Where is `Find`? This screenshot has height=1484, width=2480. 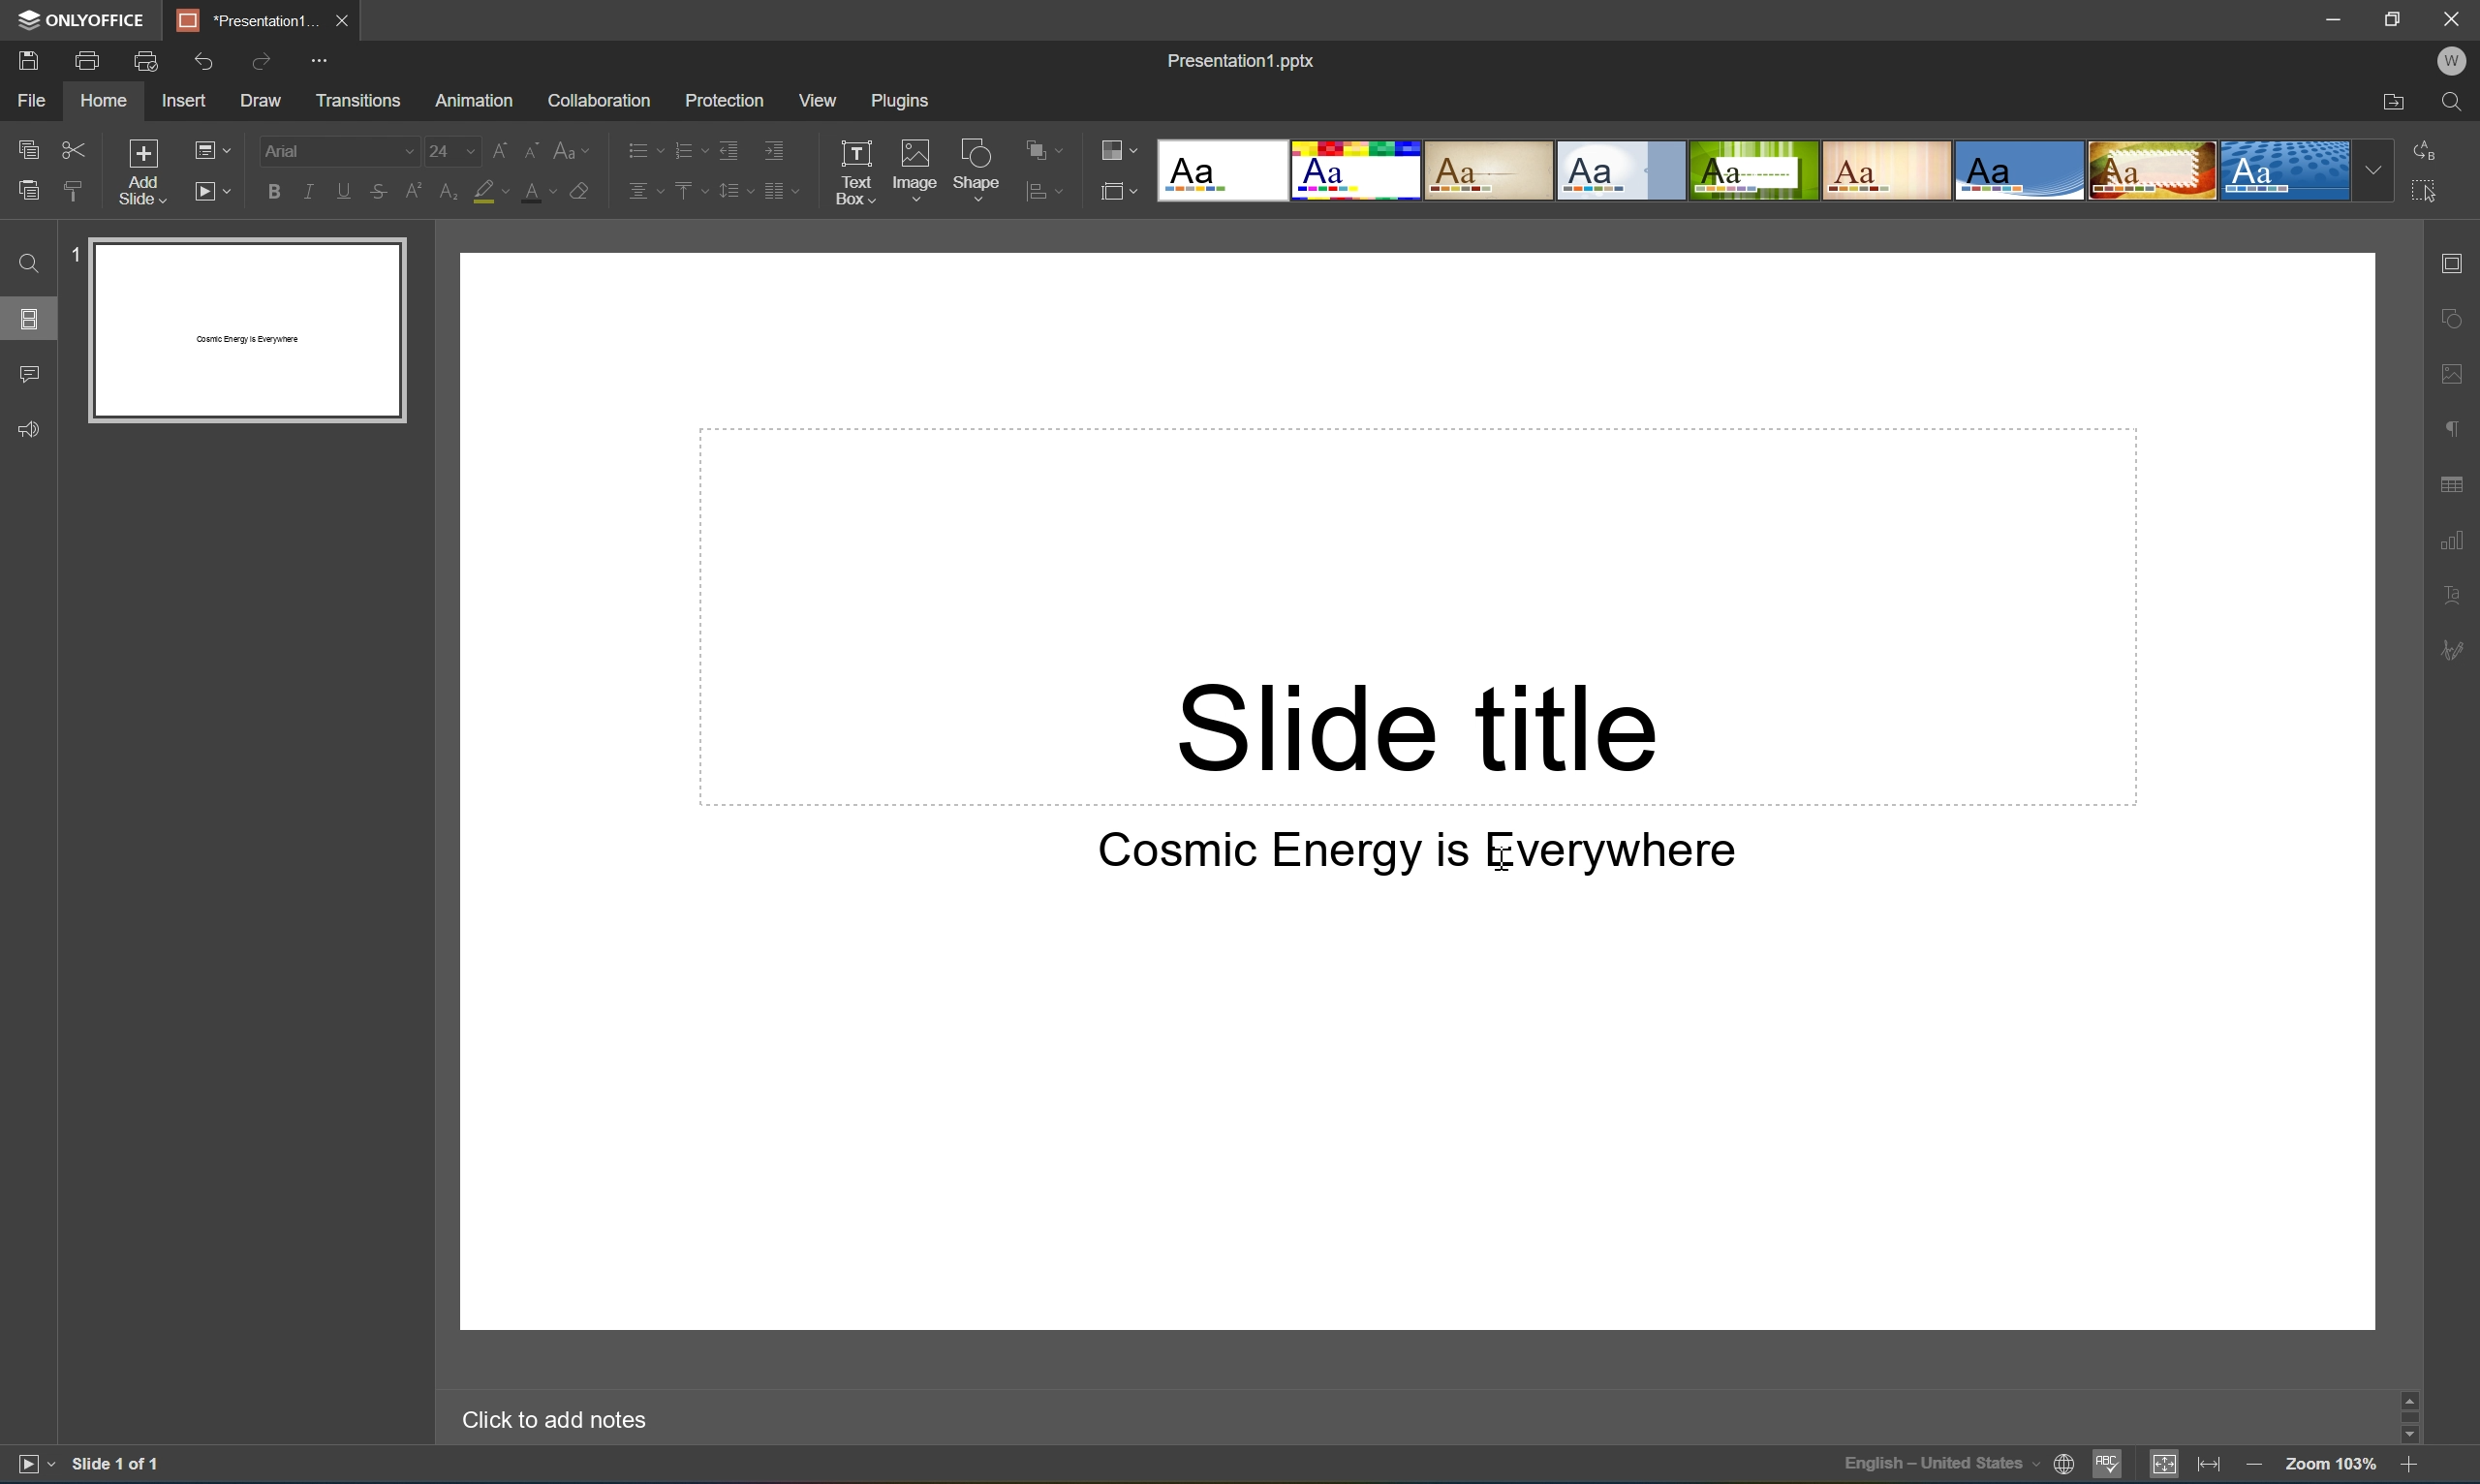 Find is located at coordinates (2455, 104).